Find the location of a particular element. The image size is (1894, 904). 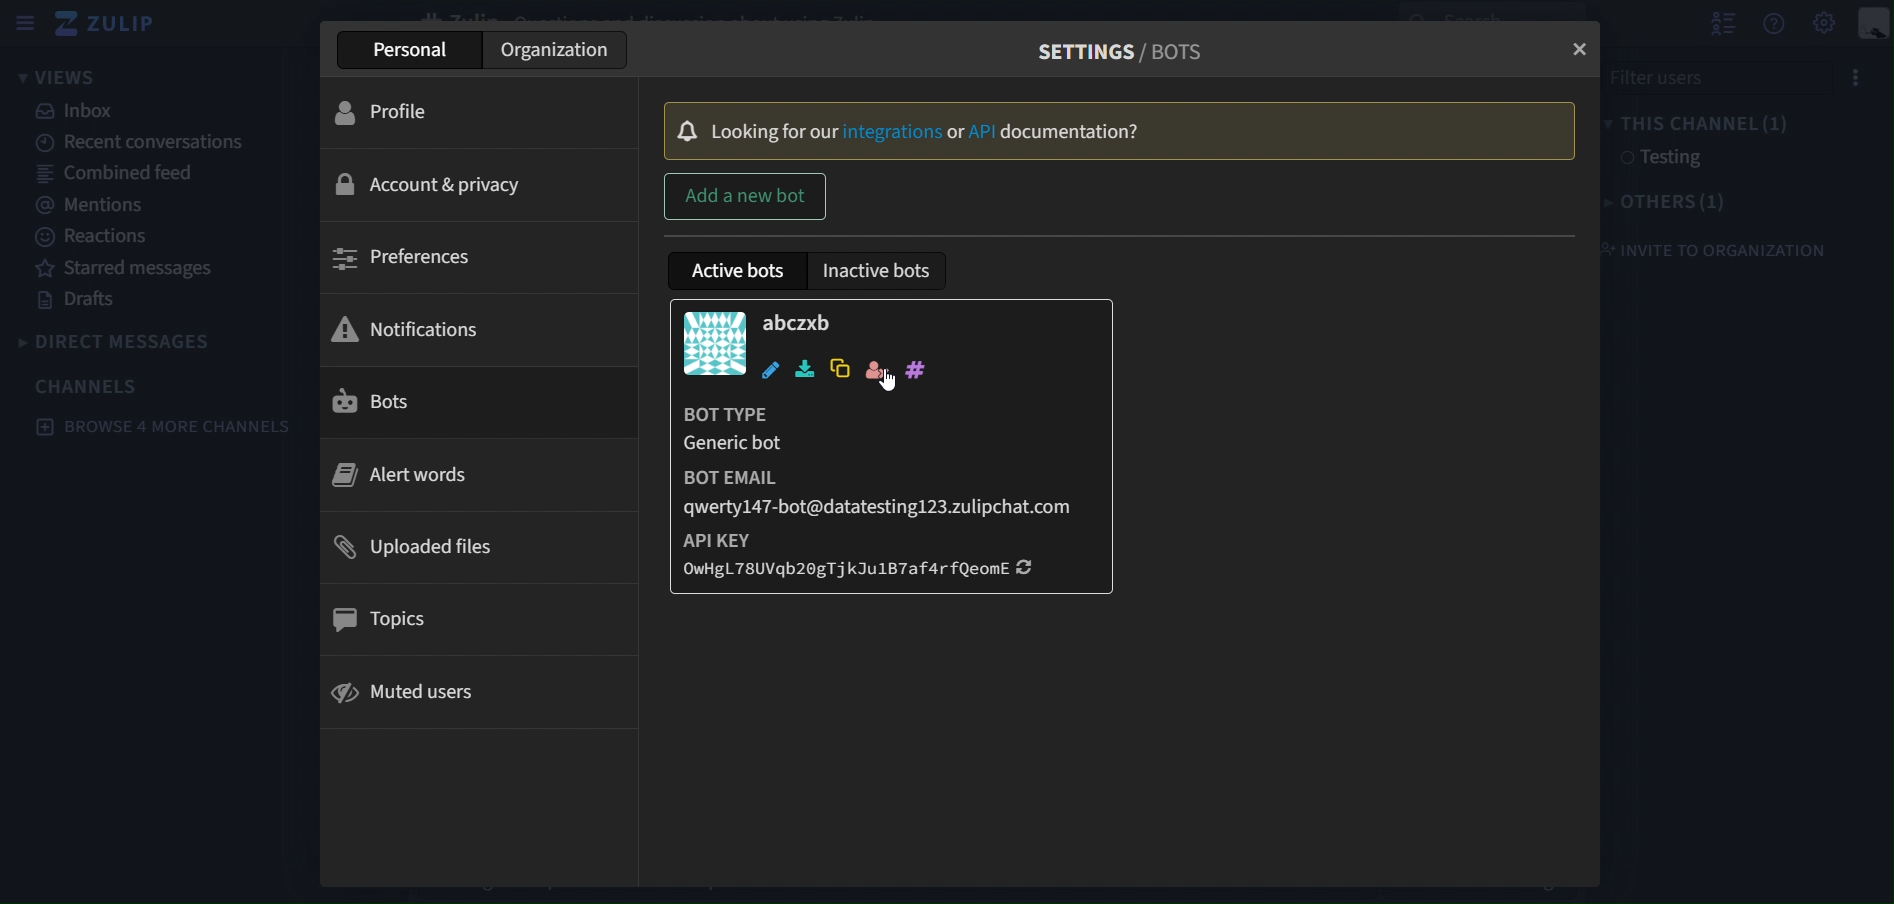

cursor is located at coordinates (885, 383).